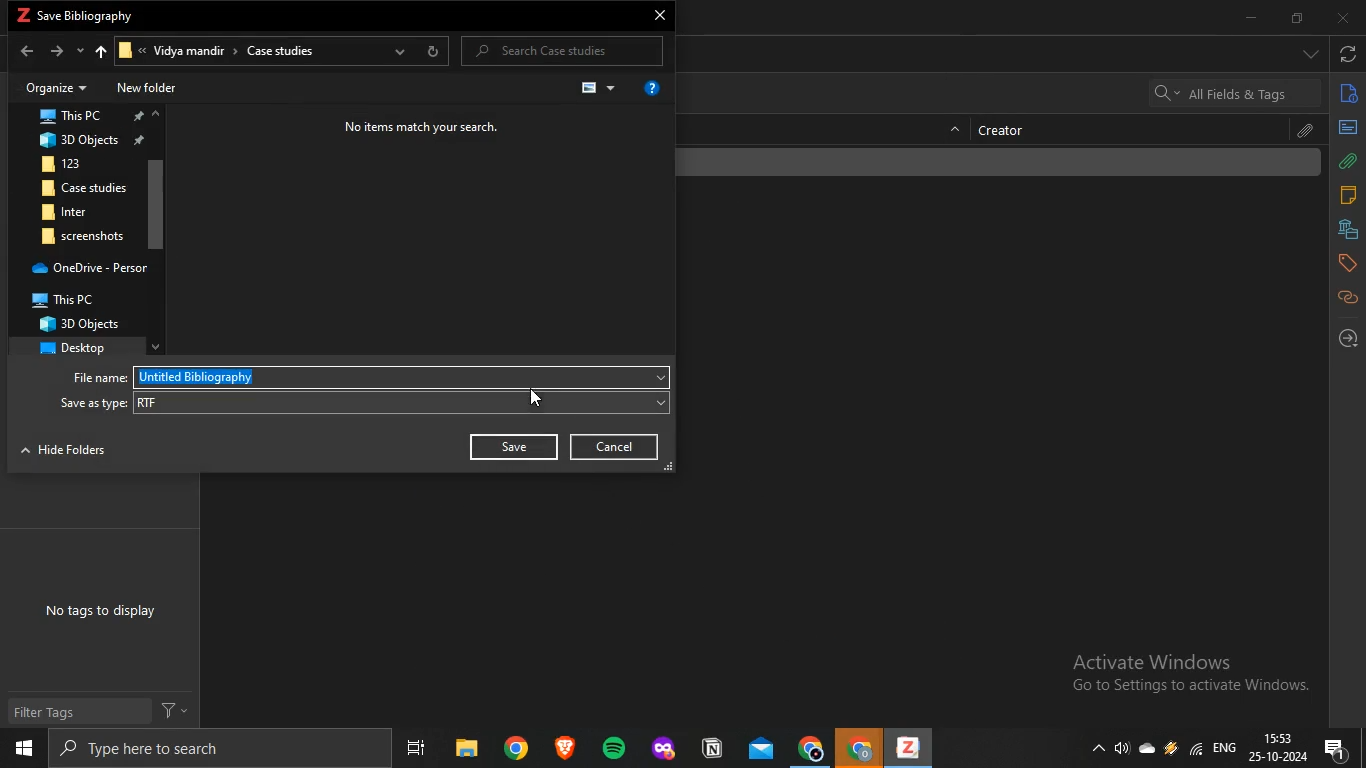 This screenshot has width=1366, height=768. What do you see at coordinates (563, 747) in the screenshot?
I see `brave` at bounding box center [563, 747].